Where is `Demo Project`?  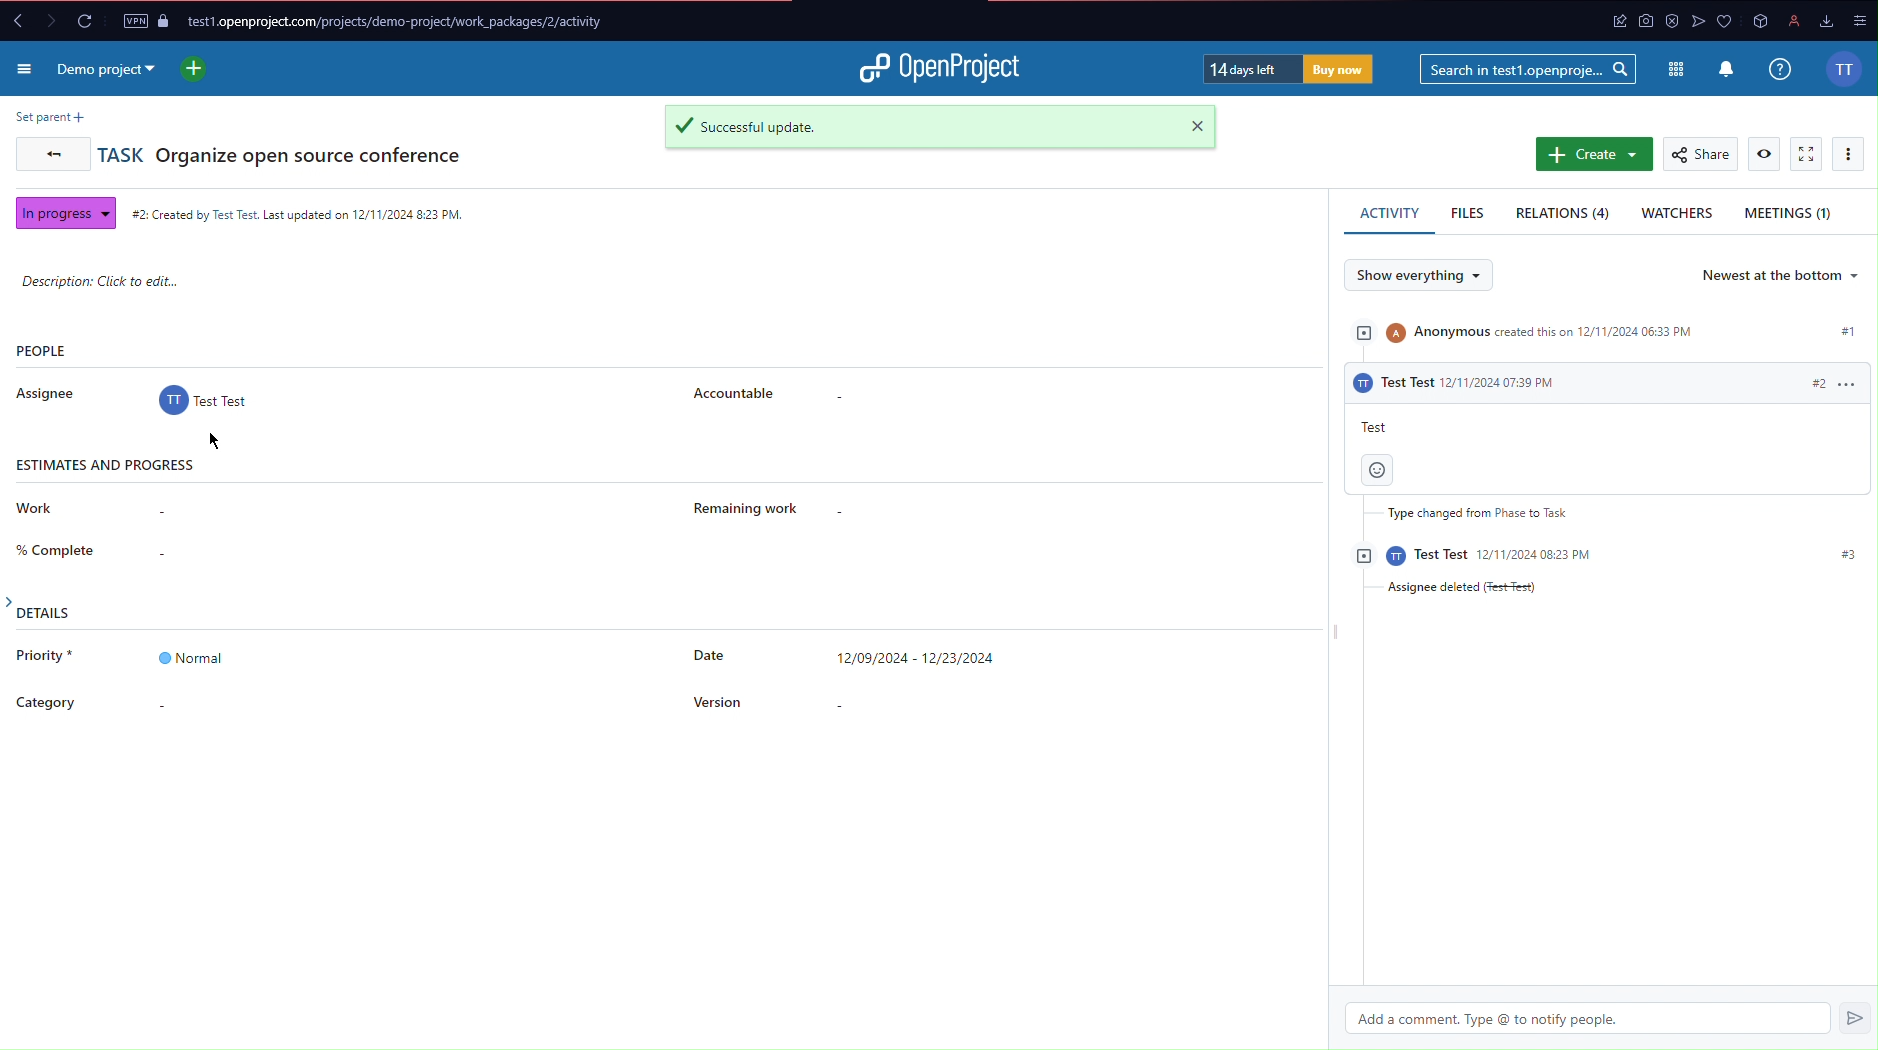 Demo Project is located at coordinates (110, 74).